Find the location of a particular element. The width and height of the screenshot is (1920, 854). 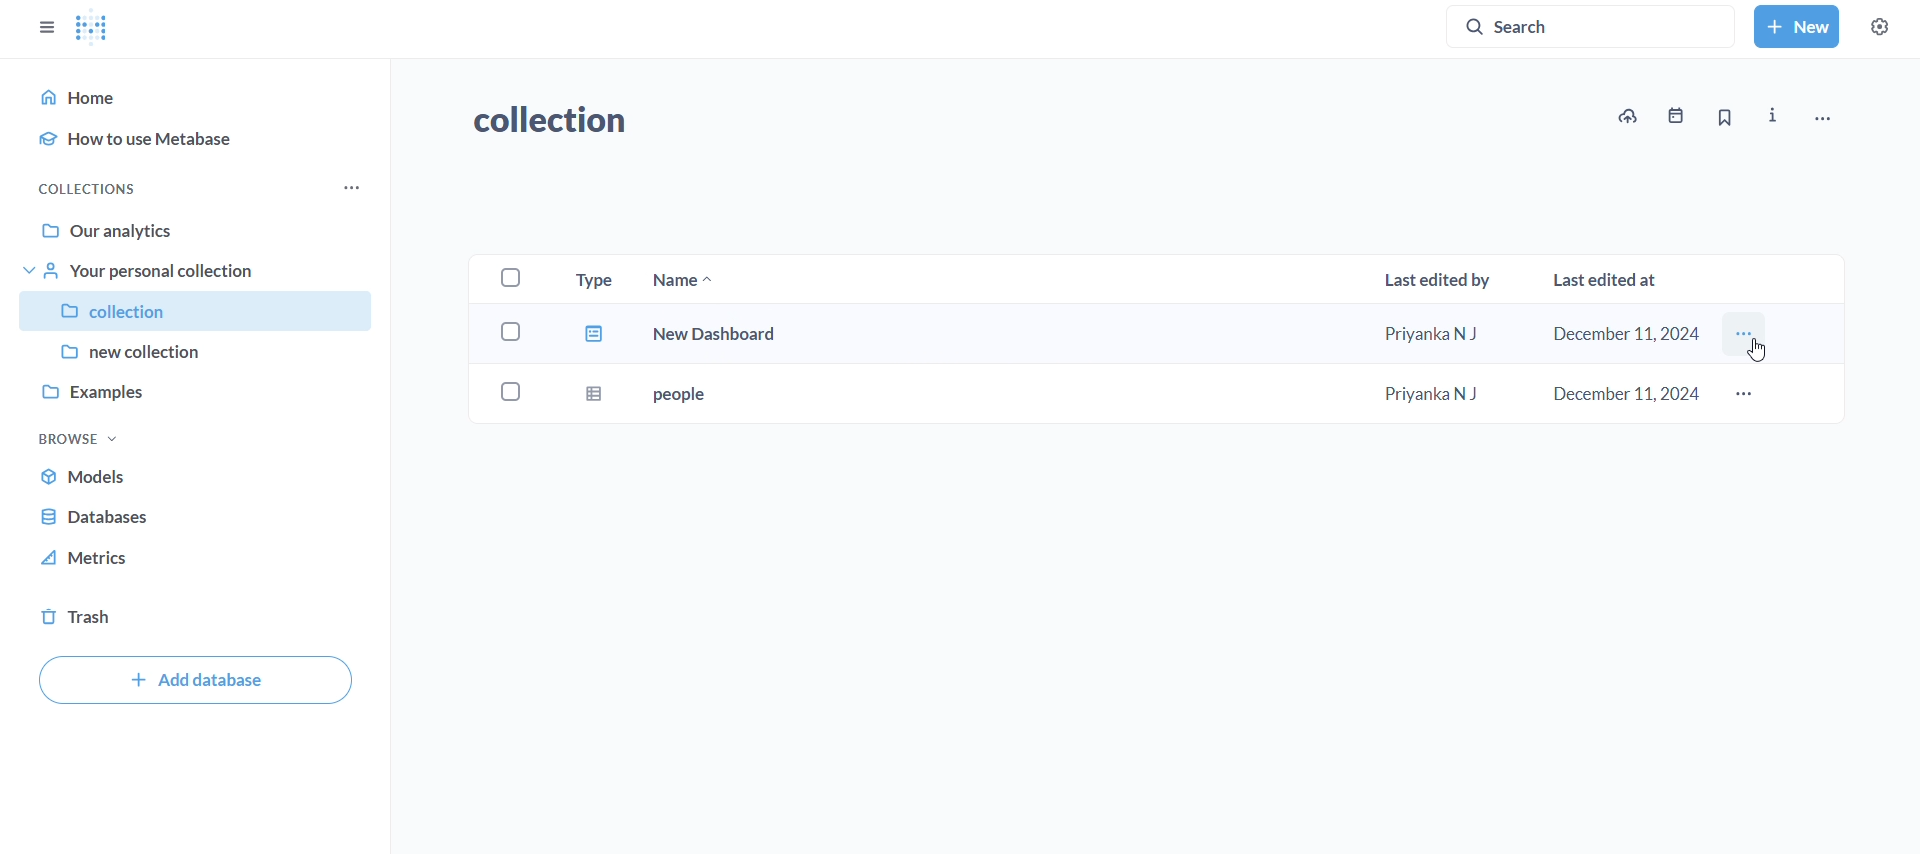

search is located at coordinates (1596, 25).